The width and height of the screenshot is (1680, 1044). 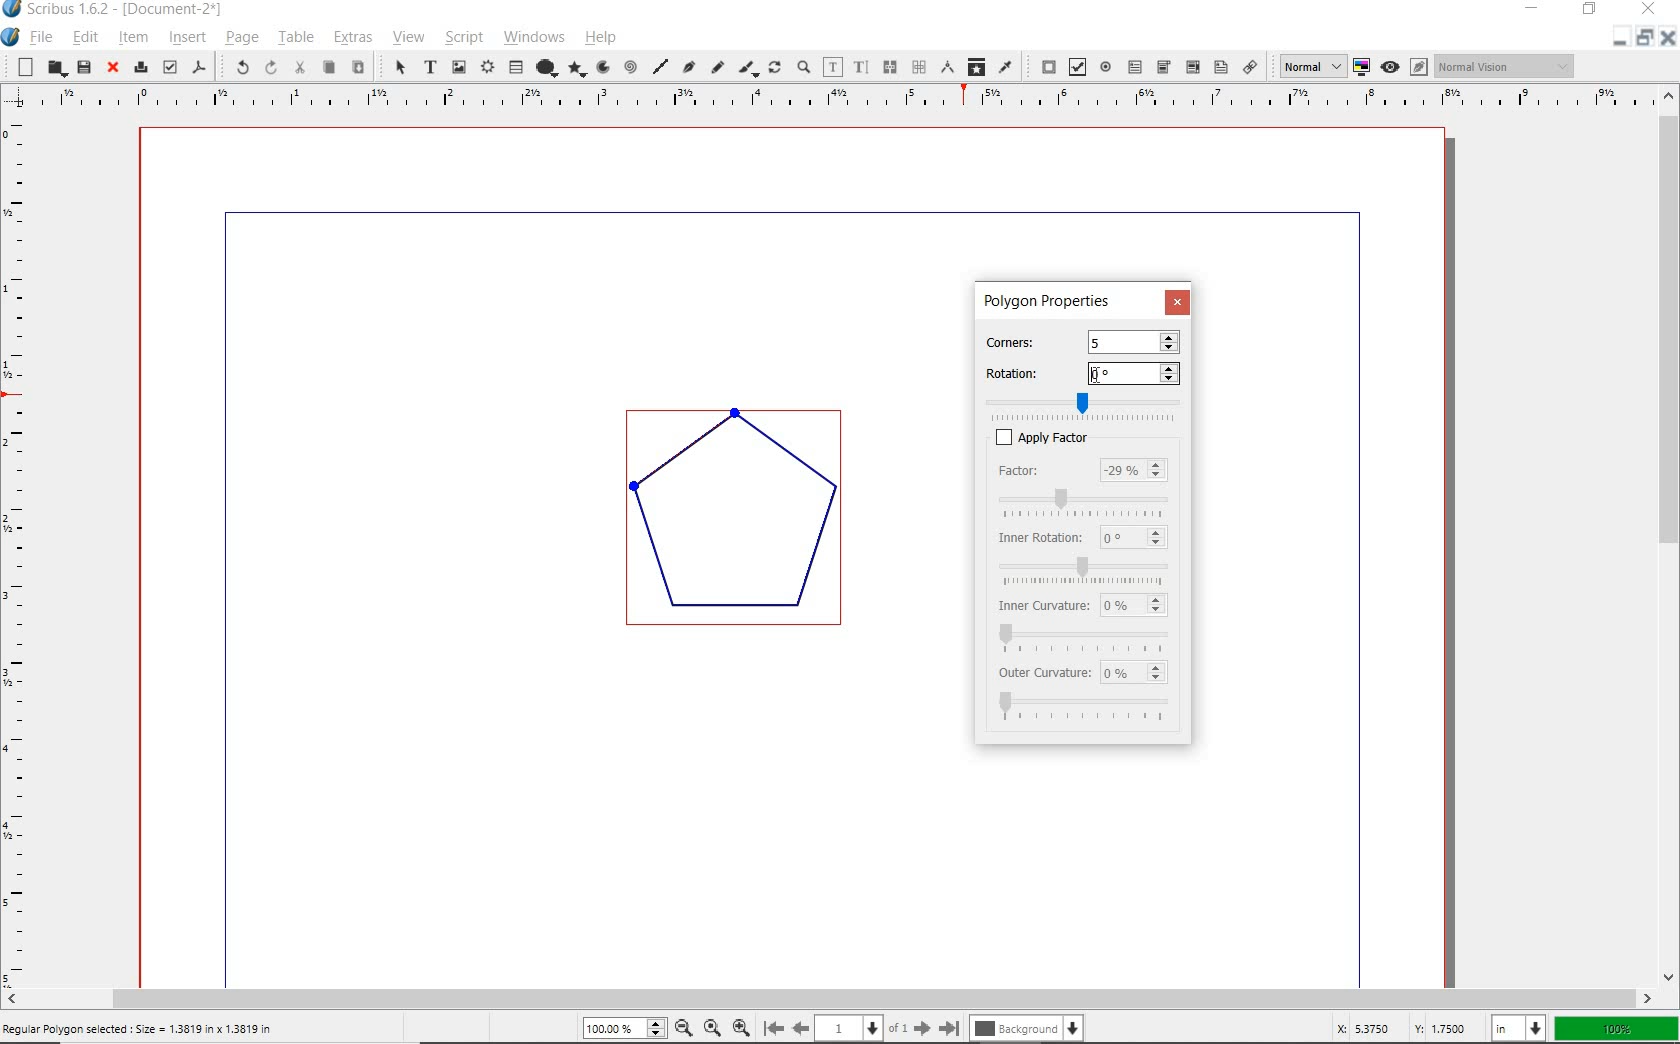 What do you see at coordinates (83, 66) in the screenshot?
I see `save` at bounding box center [83, 66].